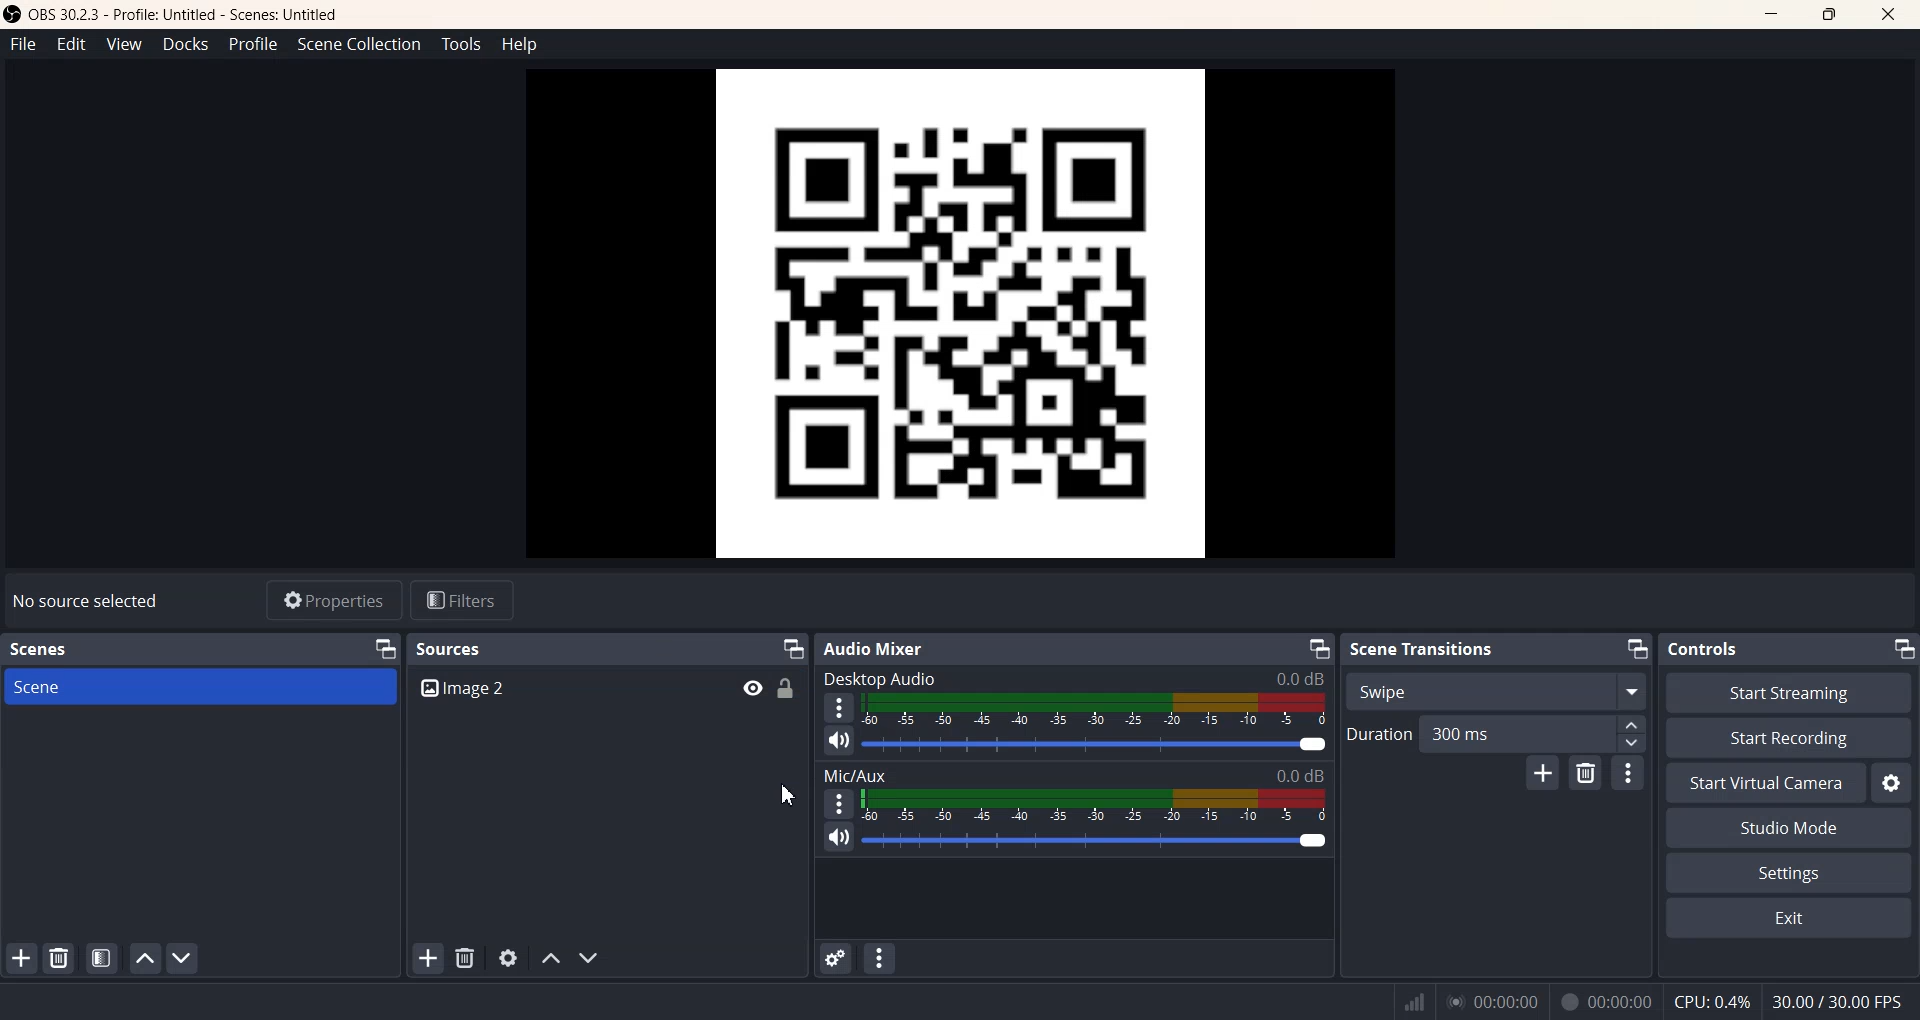 The image size is (1920, 1020). I want to click on More, so click(836, 805).